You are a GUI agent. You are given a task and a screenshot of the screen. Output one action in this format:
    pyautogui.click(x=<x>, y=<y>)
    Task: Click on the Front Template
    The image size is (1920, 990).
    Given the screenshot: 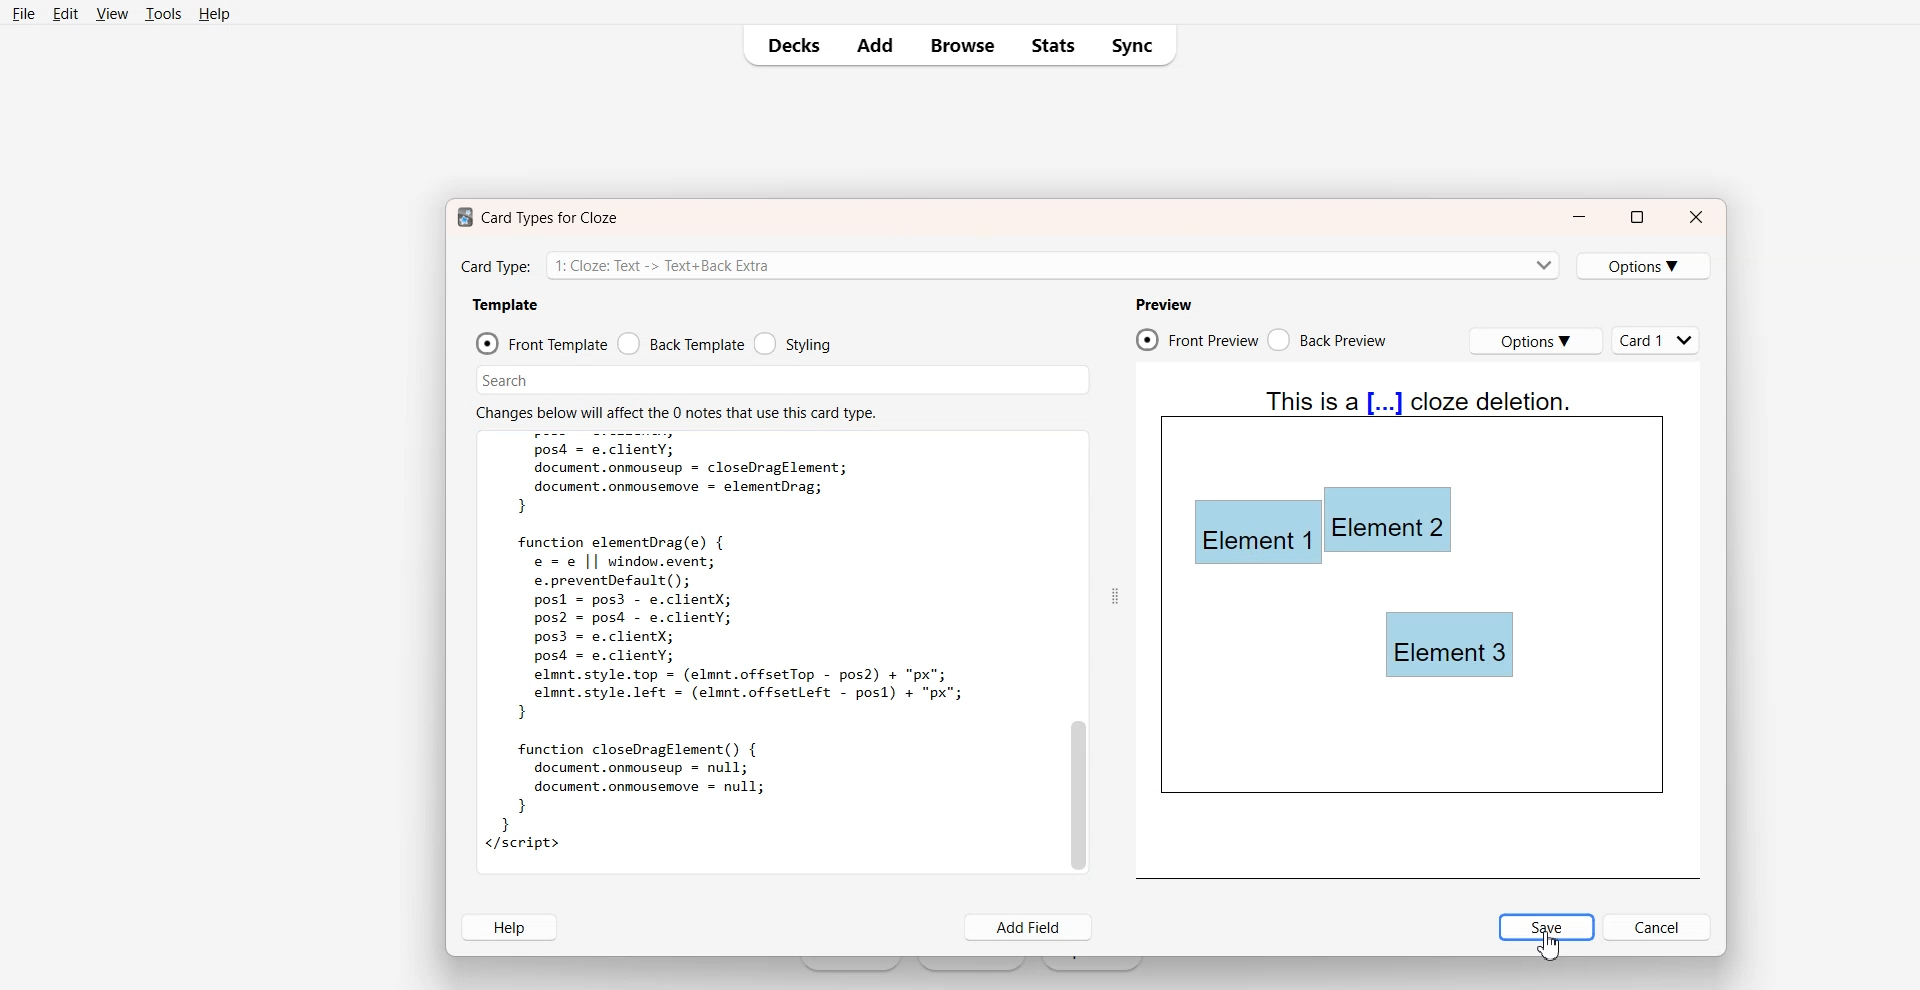 What is the action you would take?
    pyautogui.click(x=541, y=343)
    